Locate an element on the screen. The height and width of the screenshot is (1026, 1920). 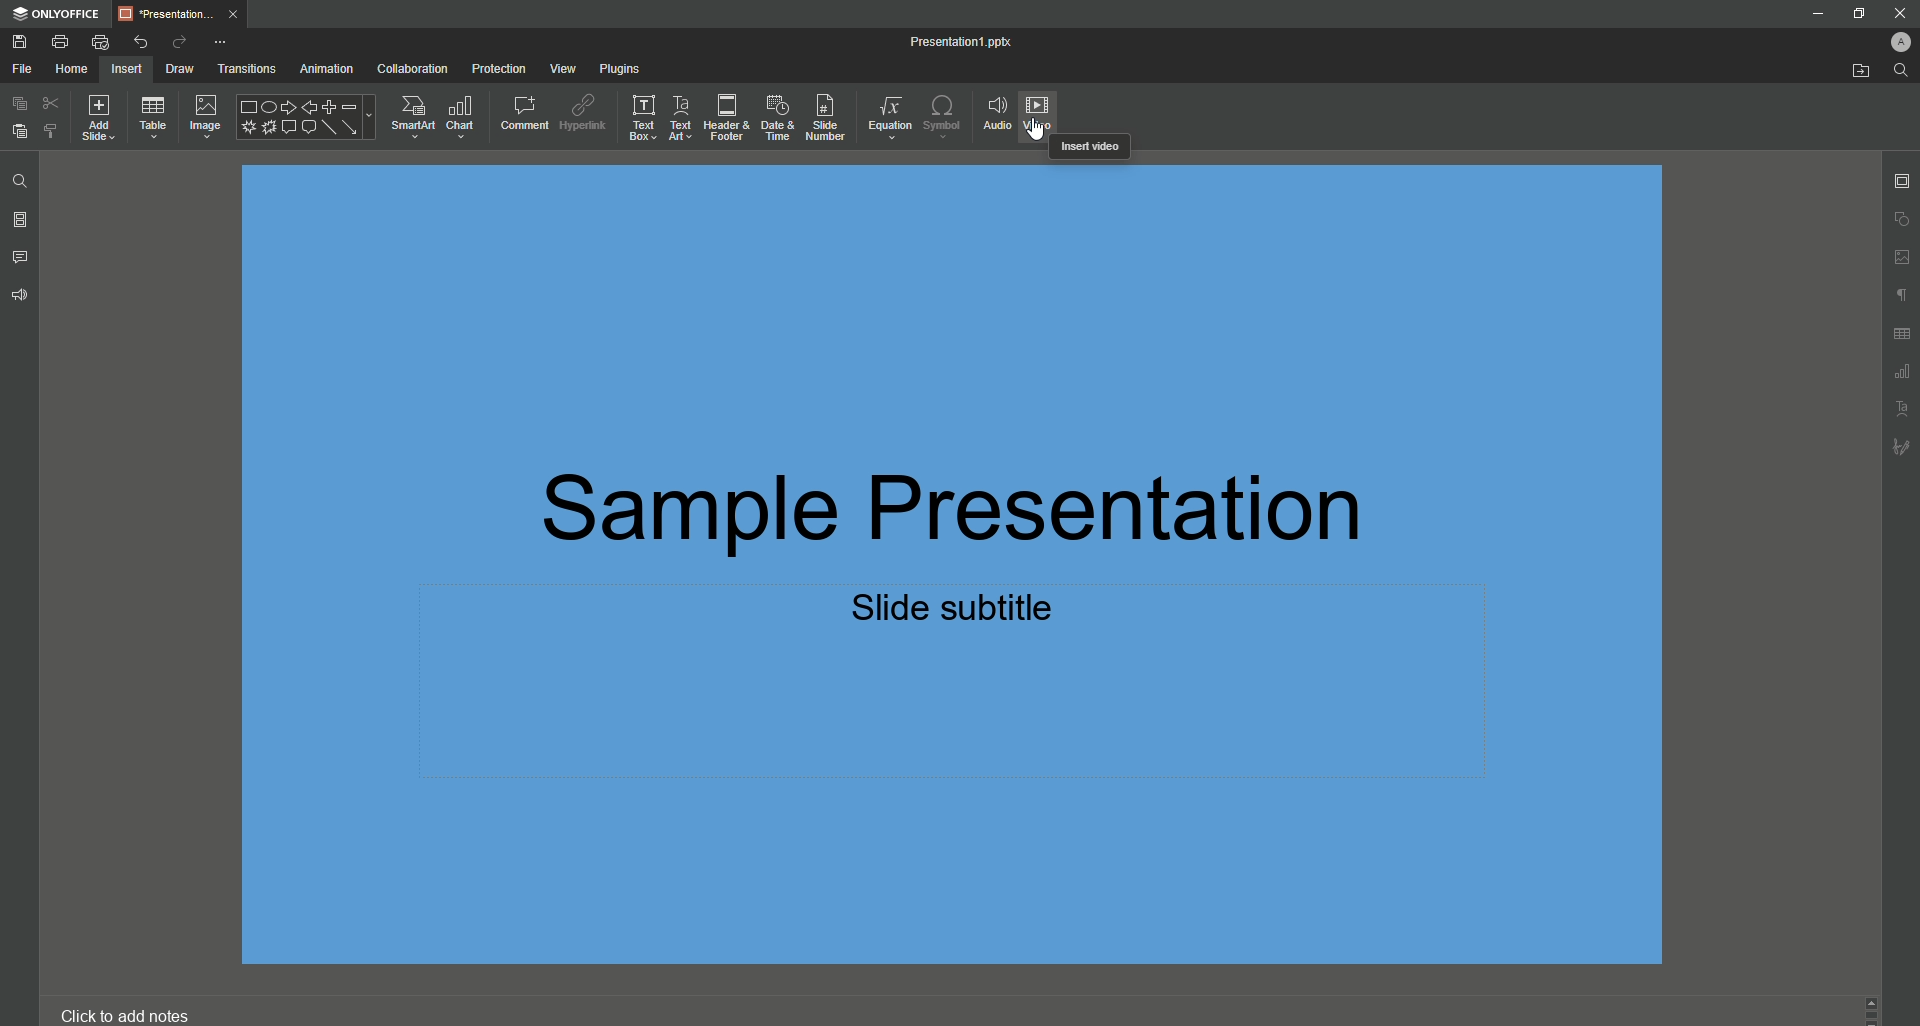
Plugins is located at coordinates (617, 66).